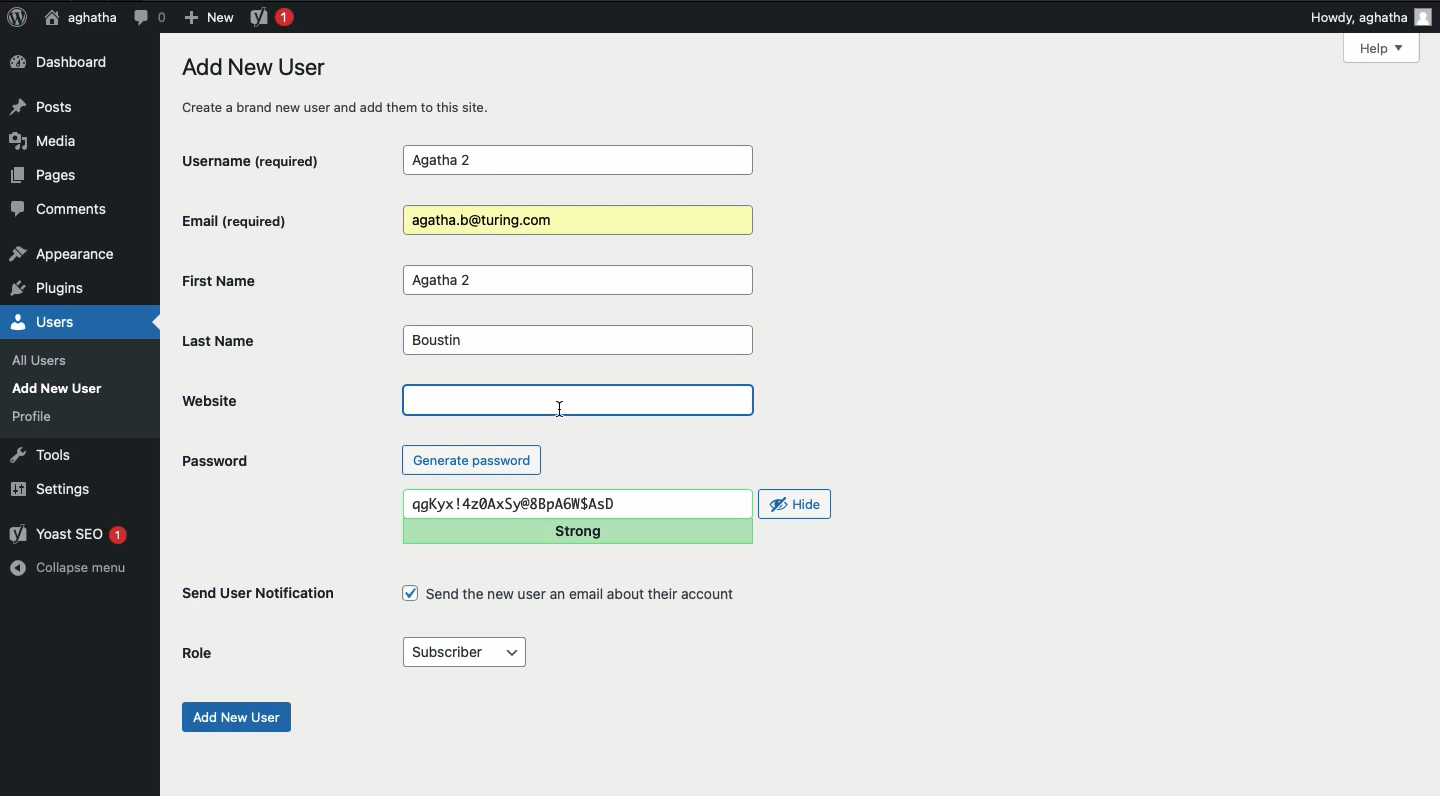  I want to click on Password, so click(214, 461).